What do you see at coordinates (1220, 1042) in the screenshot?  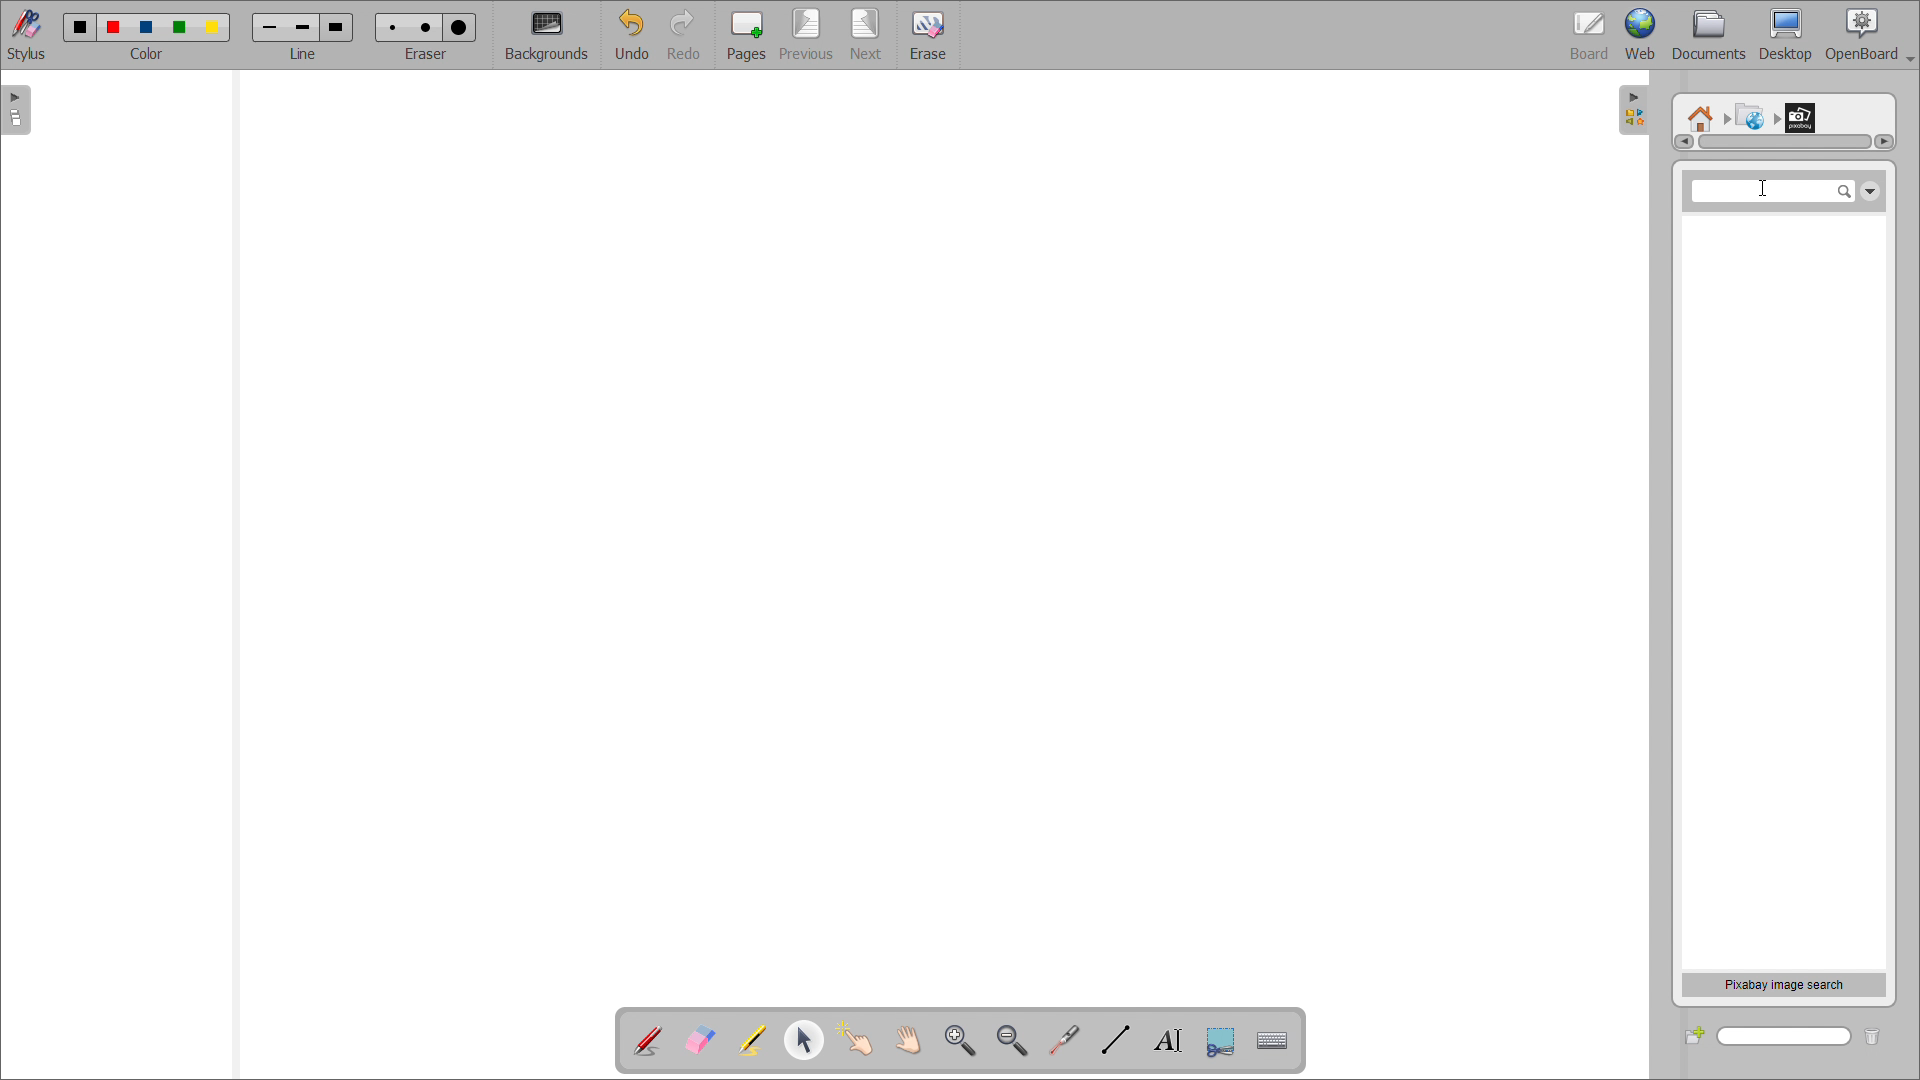 I see `` at bounding box center [1220, 1042].